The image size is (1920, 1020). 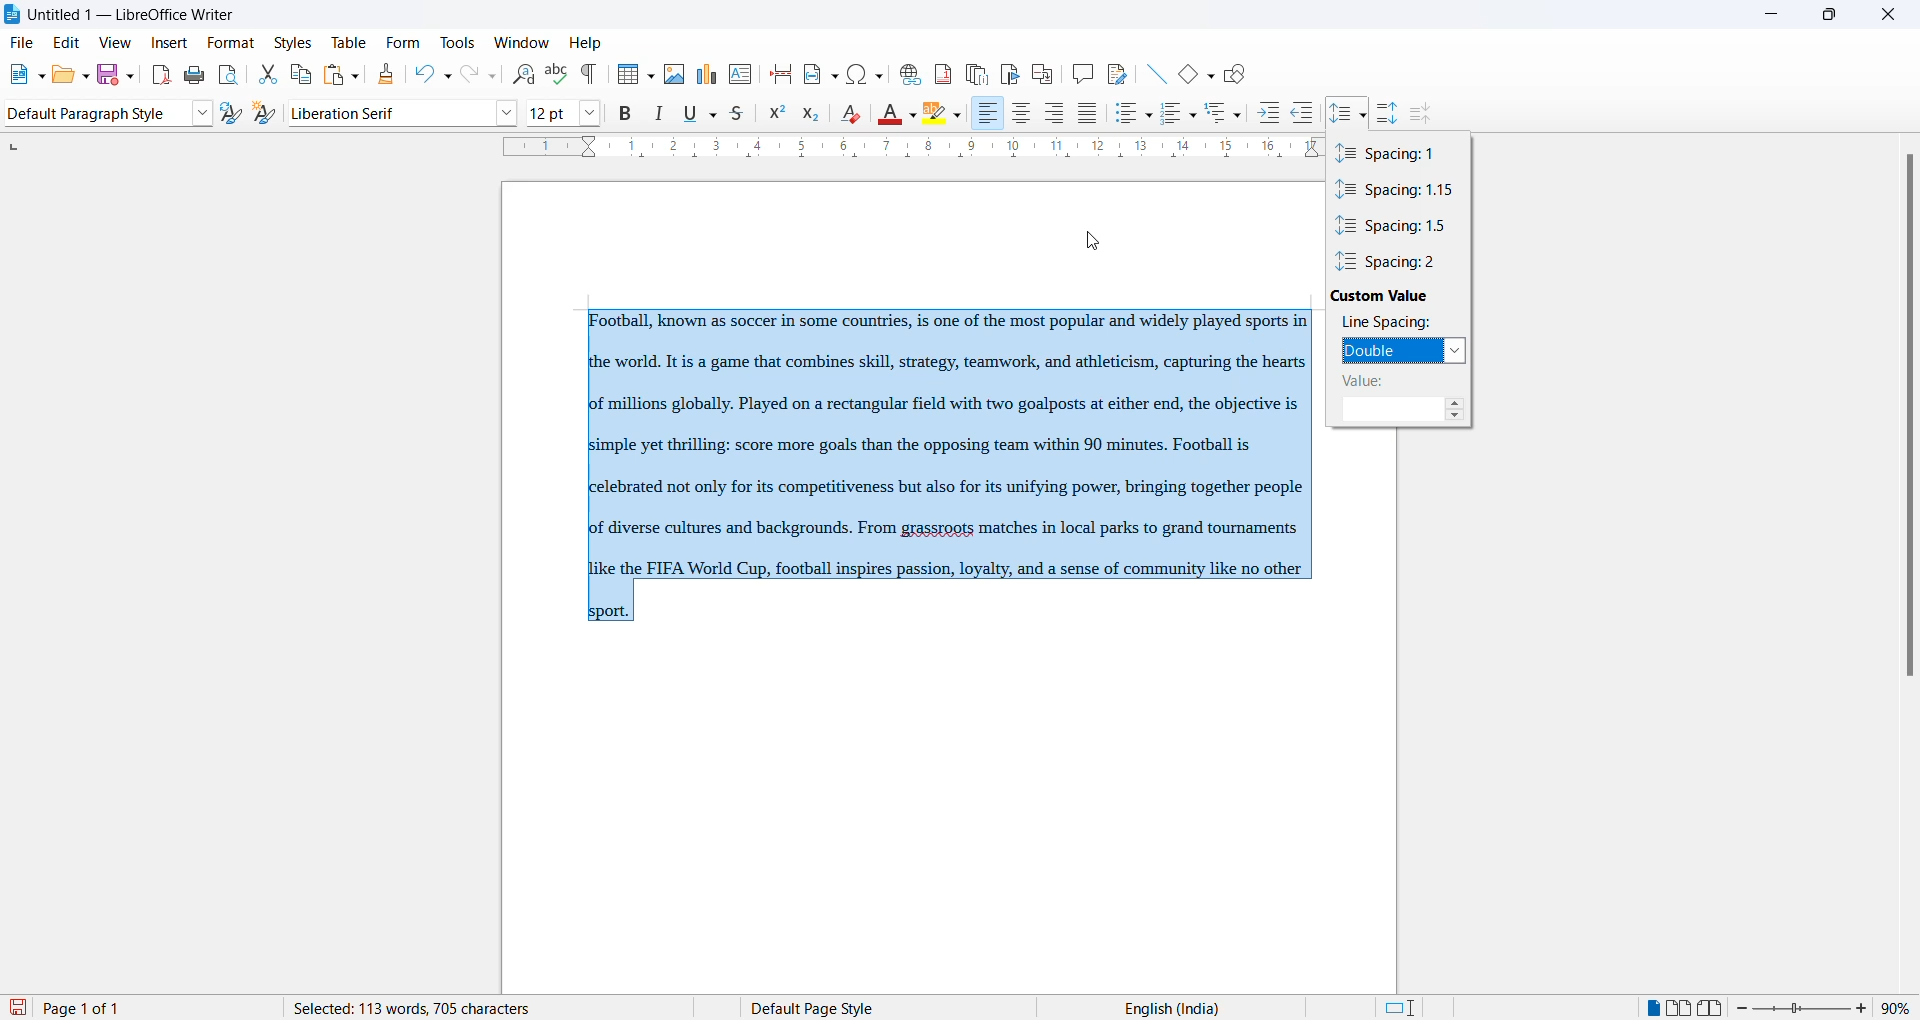 What do you see at coordinates (1339, 114) in the screenshot?
I see `line spacing` at bounding box center [1339, 114].